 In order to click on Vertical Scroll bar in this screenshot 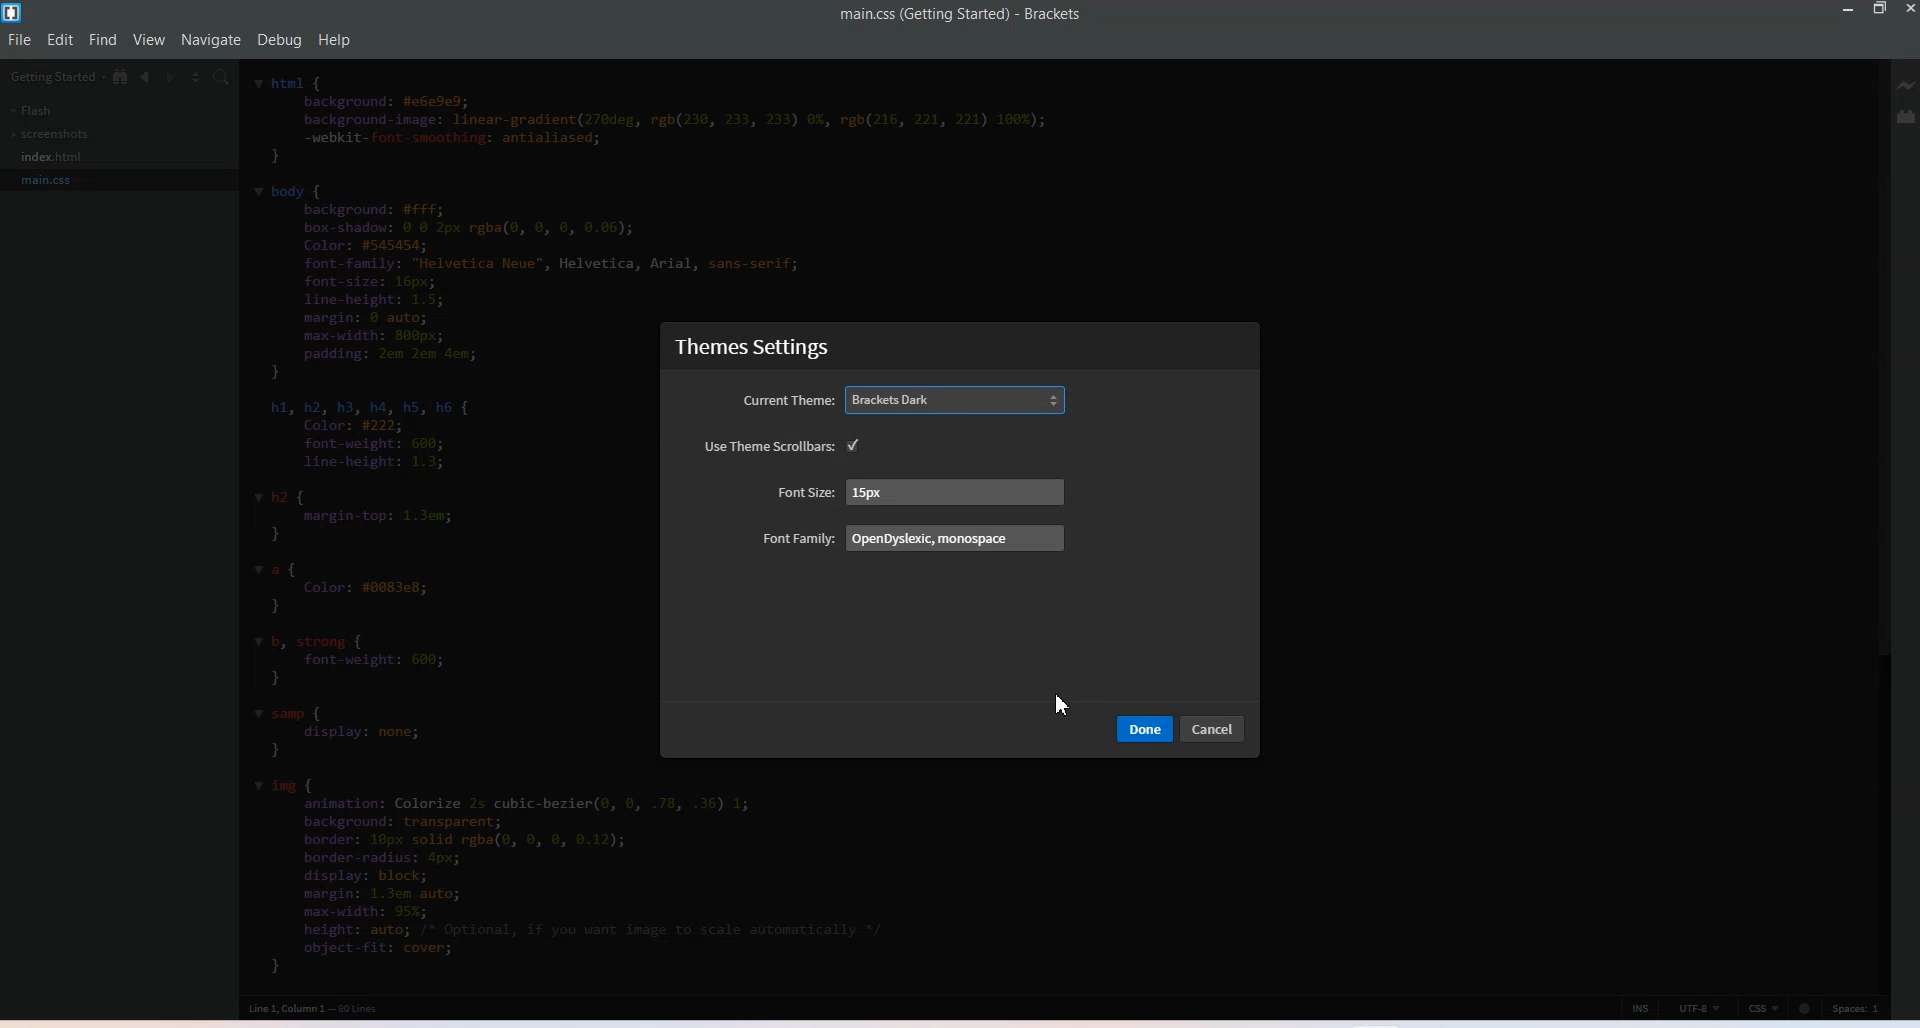, I will do `click(1881, 521)`.